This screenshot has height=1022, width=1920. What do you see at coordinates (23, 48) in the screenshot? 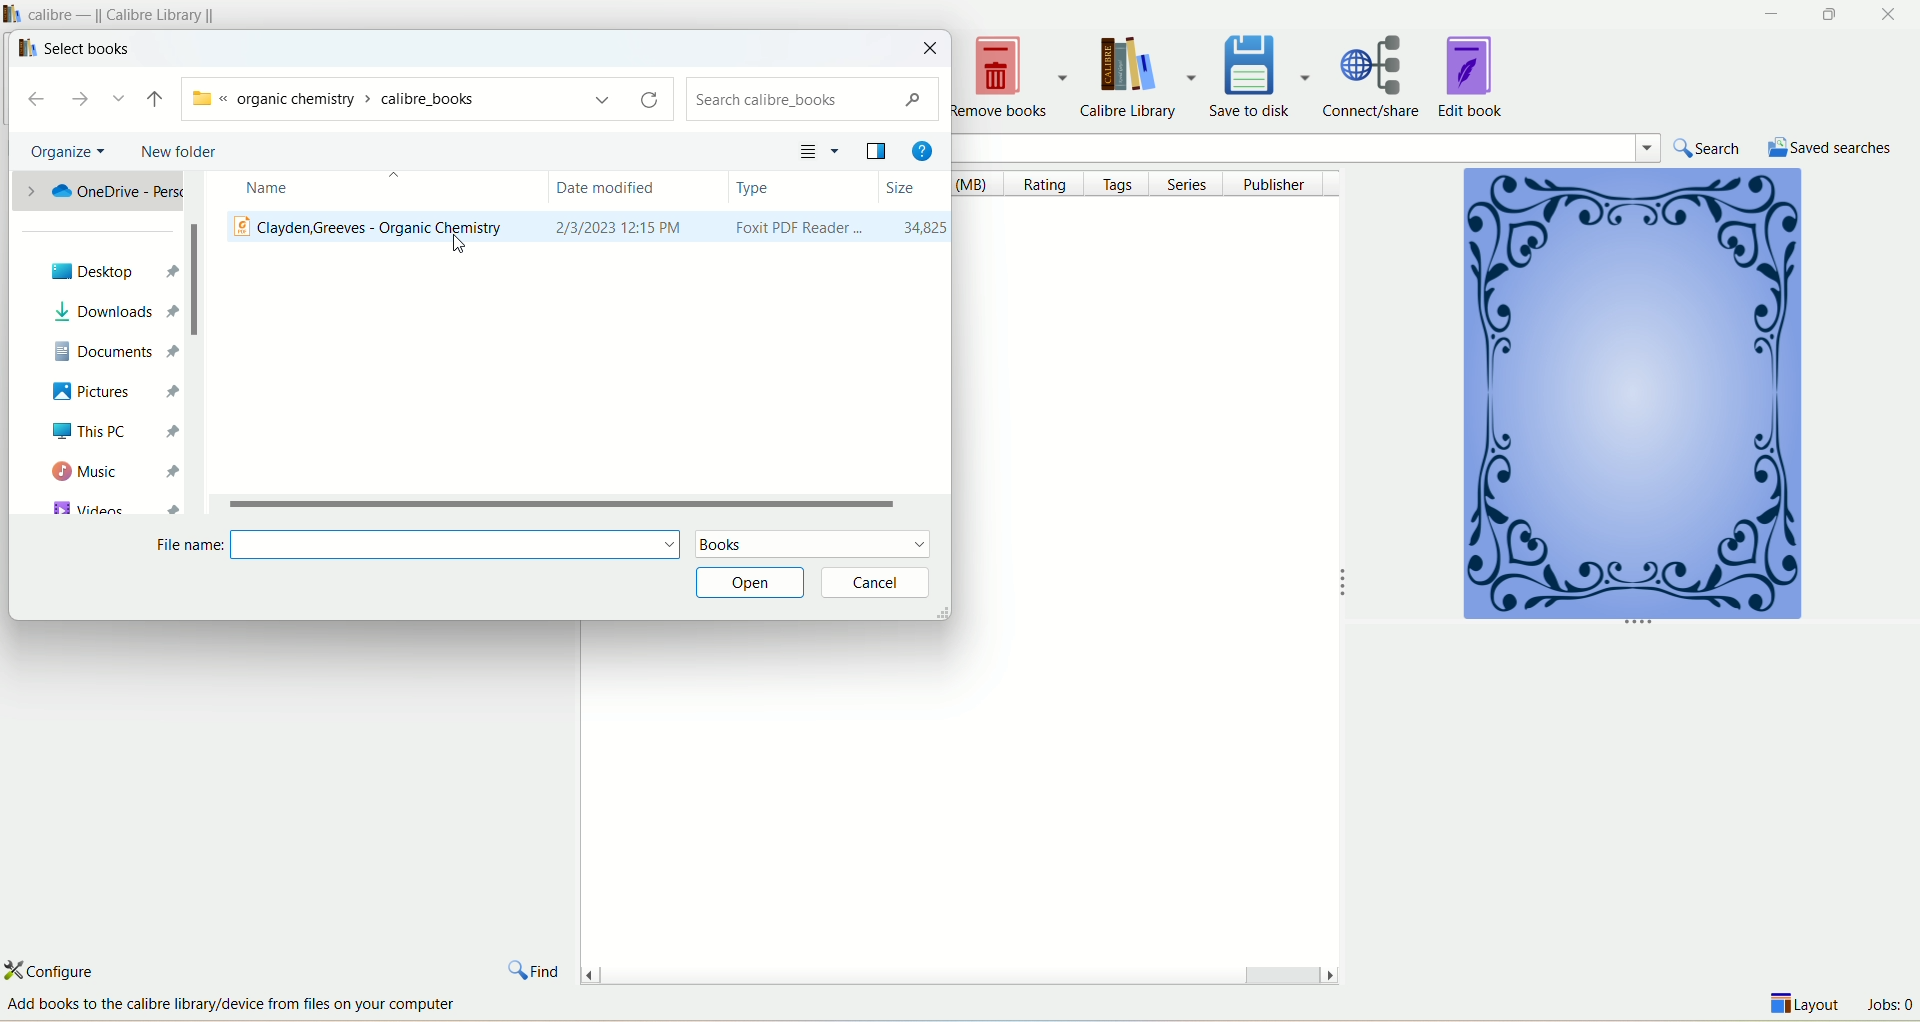
I see `logo` at bounding box center [23, 48].